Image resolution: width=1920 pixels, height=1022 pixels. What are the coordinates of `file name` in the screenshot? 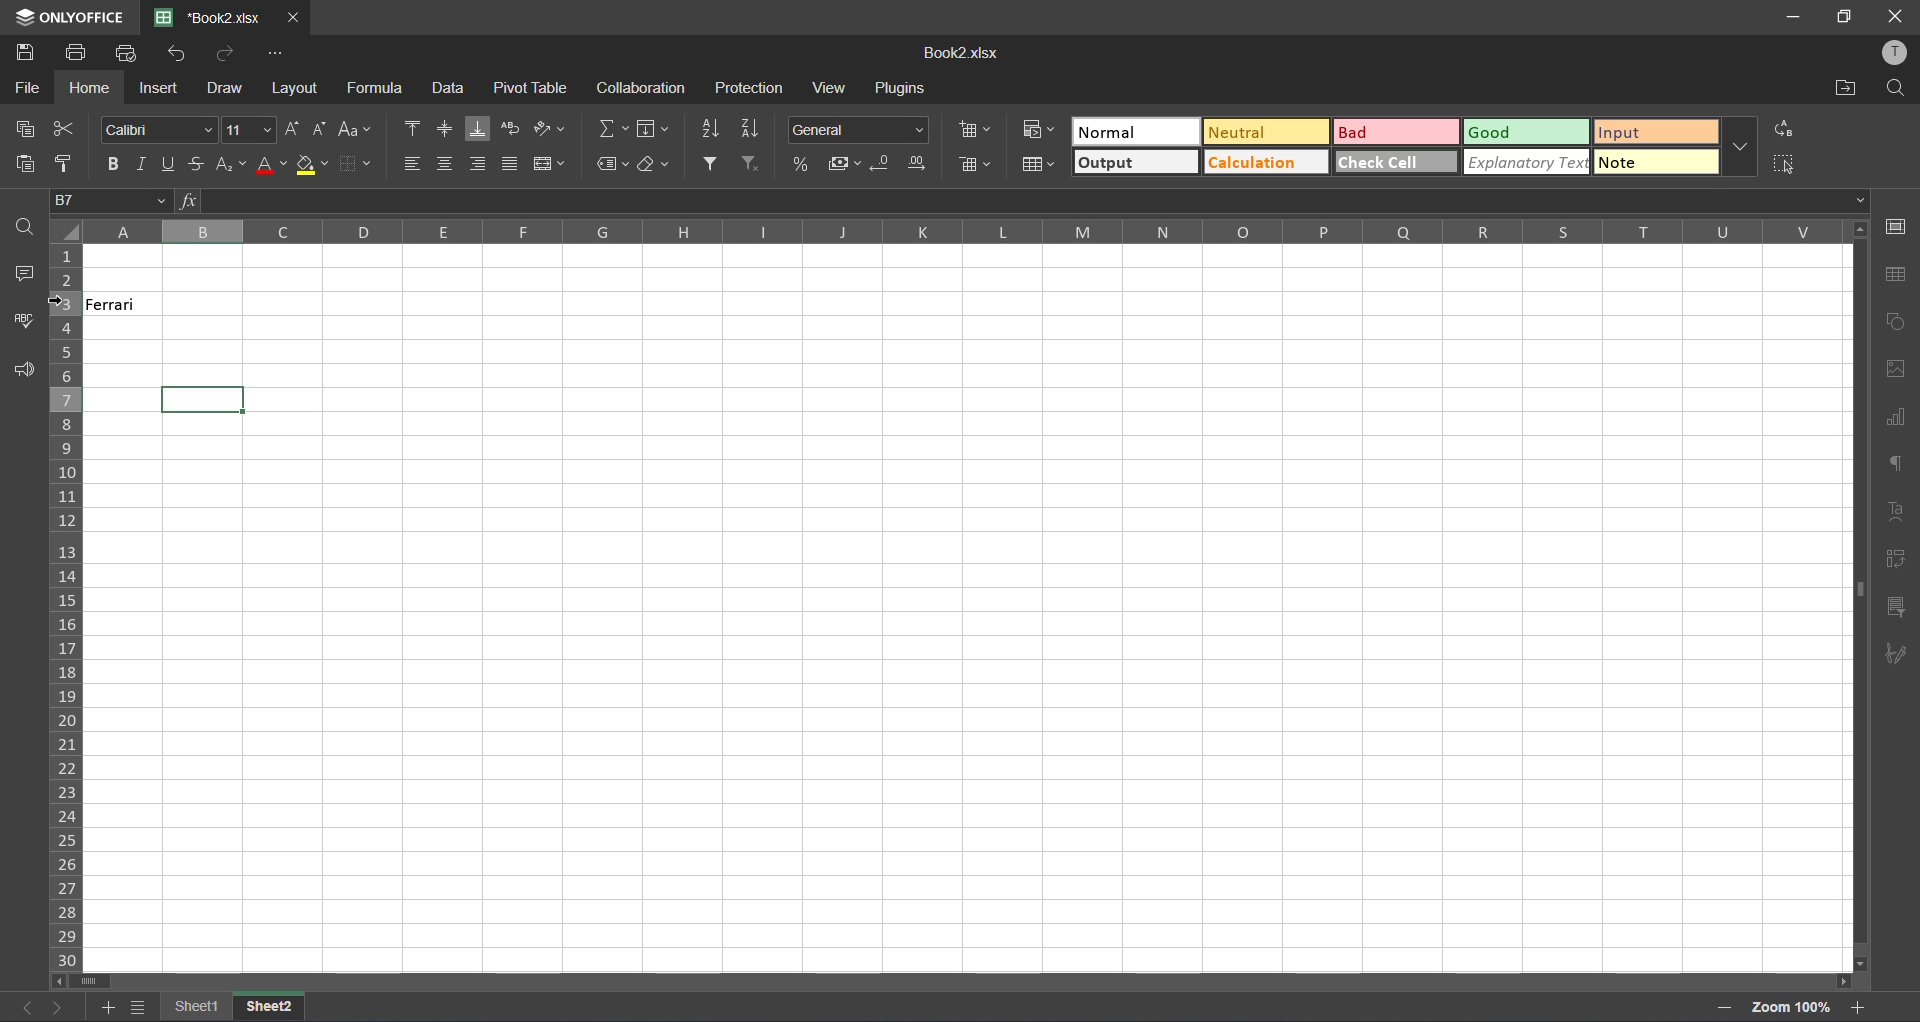 It's located at (964, 53).